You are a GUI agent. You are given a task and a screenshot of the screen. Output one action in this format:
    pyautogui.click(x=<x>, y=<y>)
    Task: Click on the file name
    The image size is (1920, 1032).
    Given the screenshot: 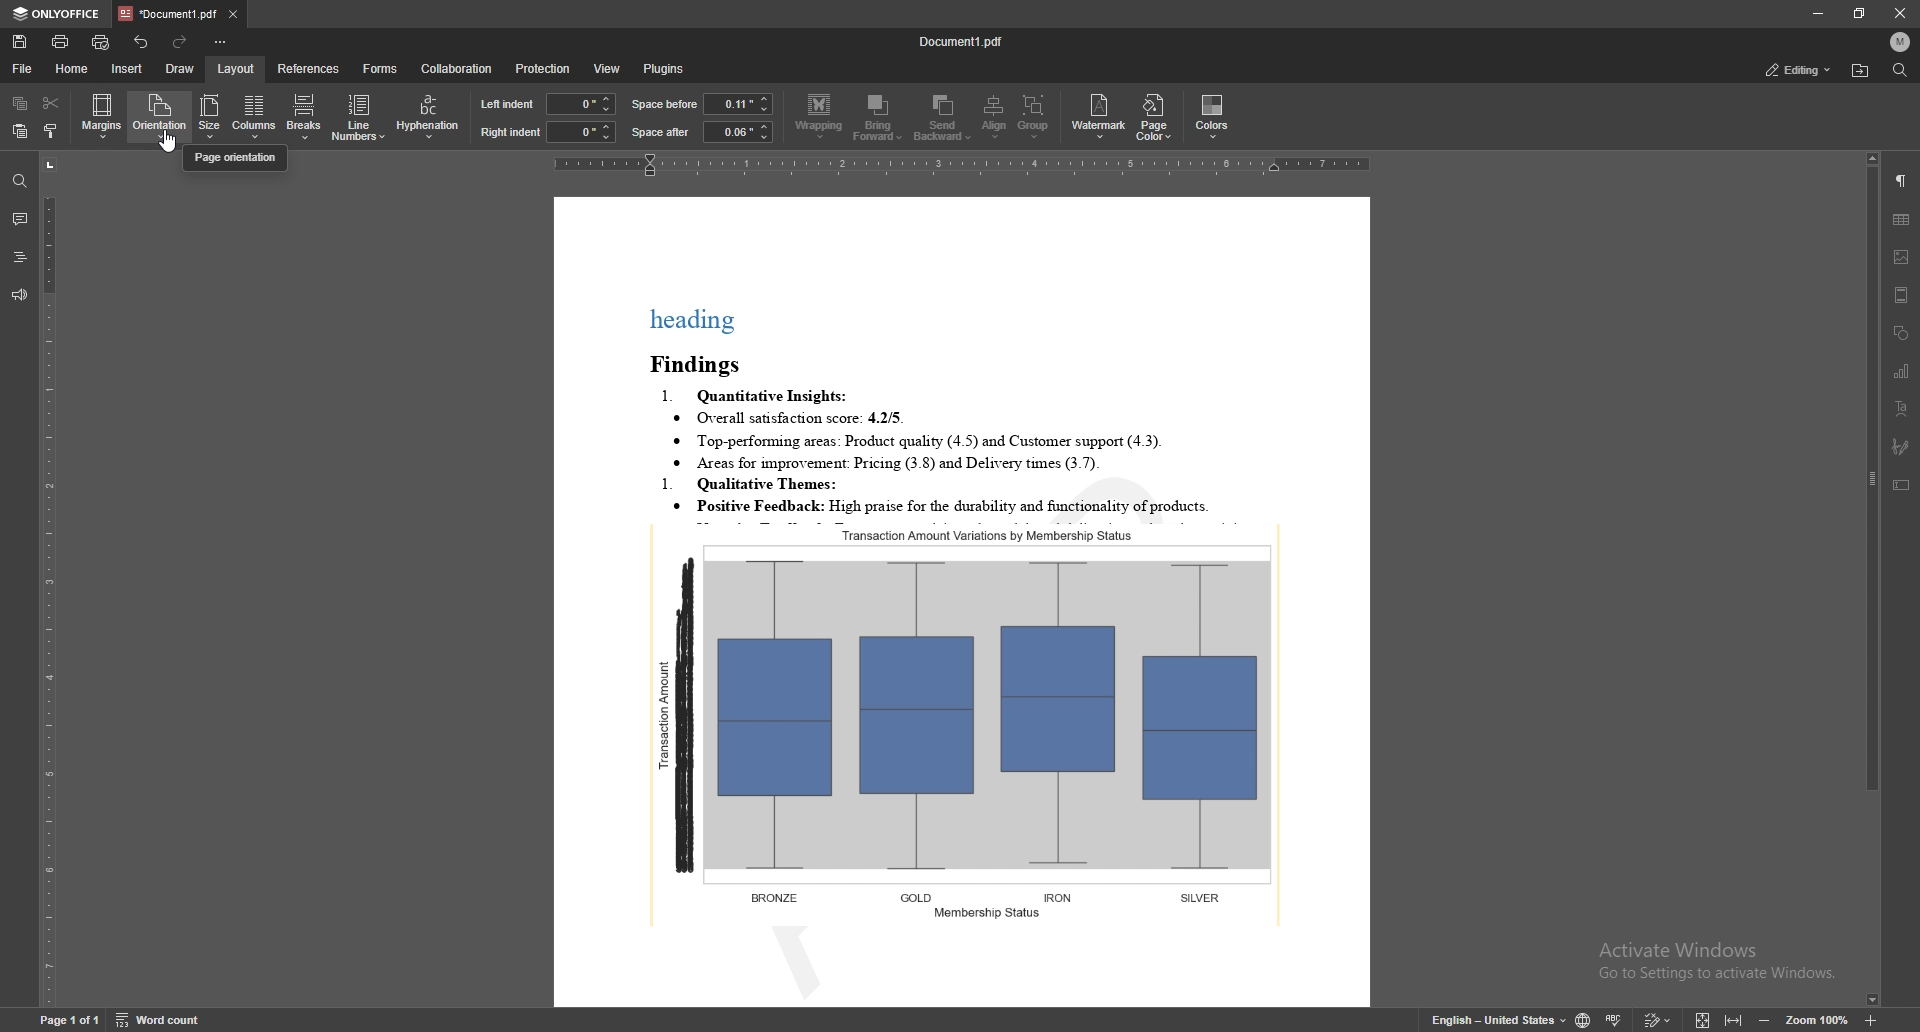 What is the action you would take?
    pyautogui.click(x=962, y=40)
    